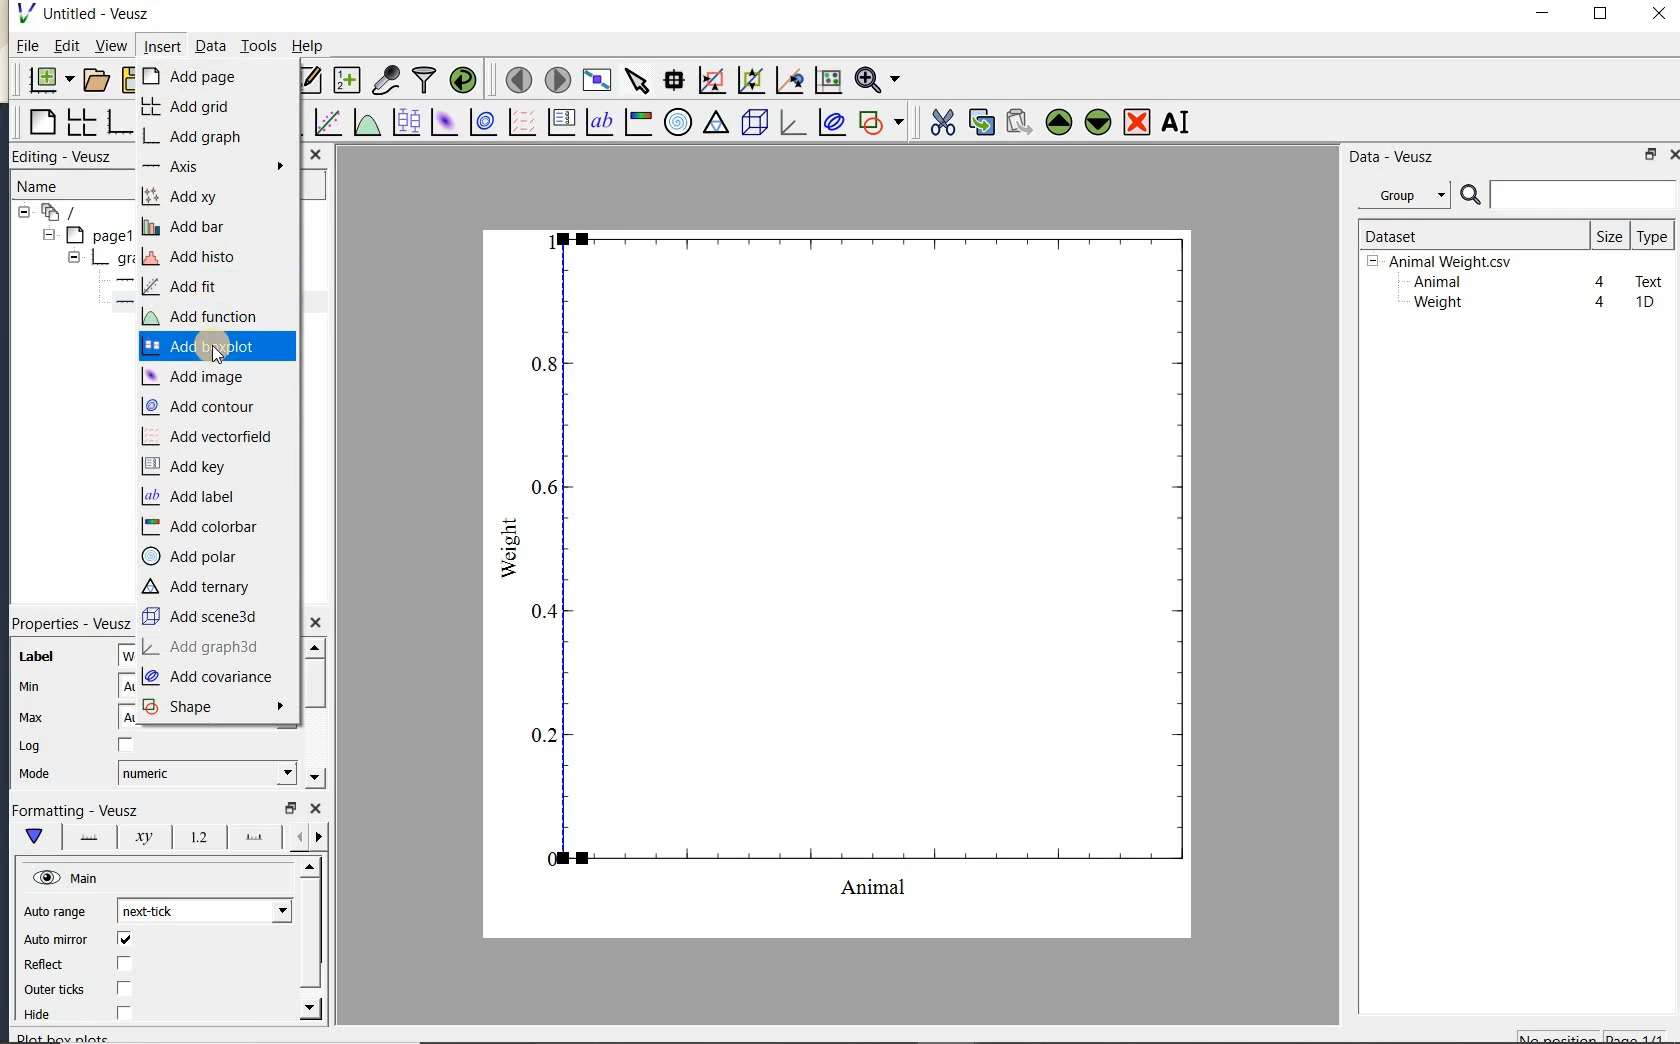  Describe the element at coordinates (202, 77) in the screenshot. I see `add page` at that location.